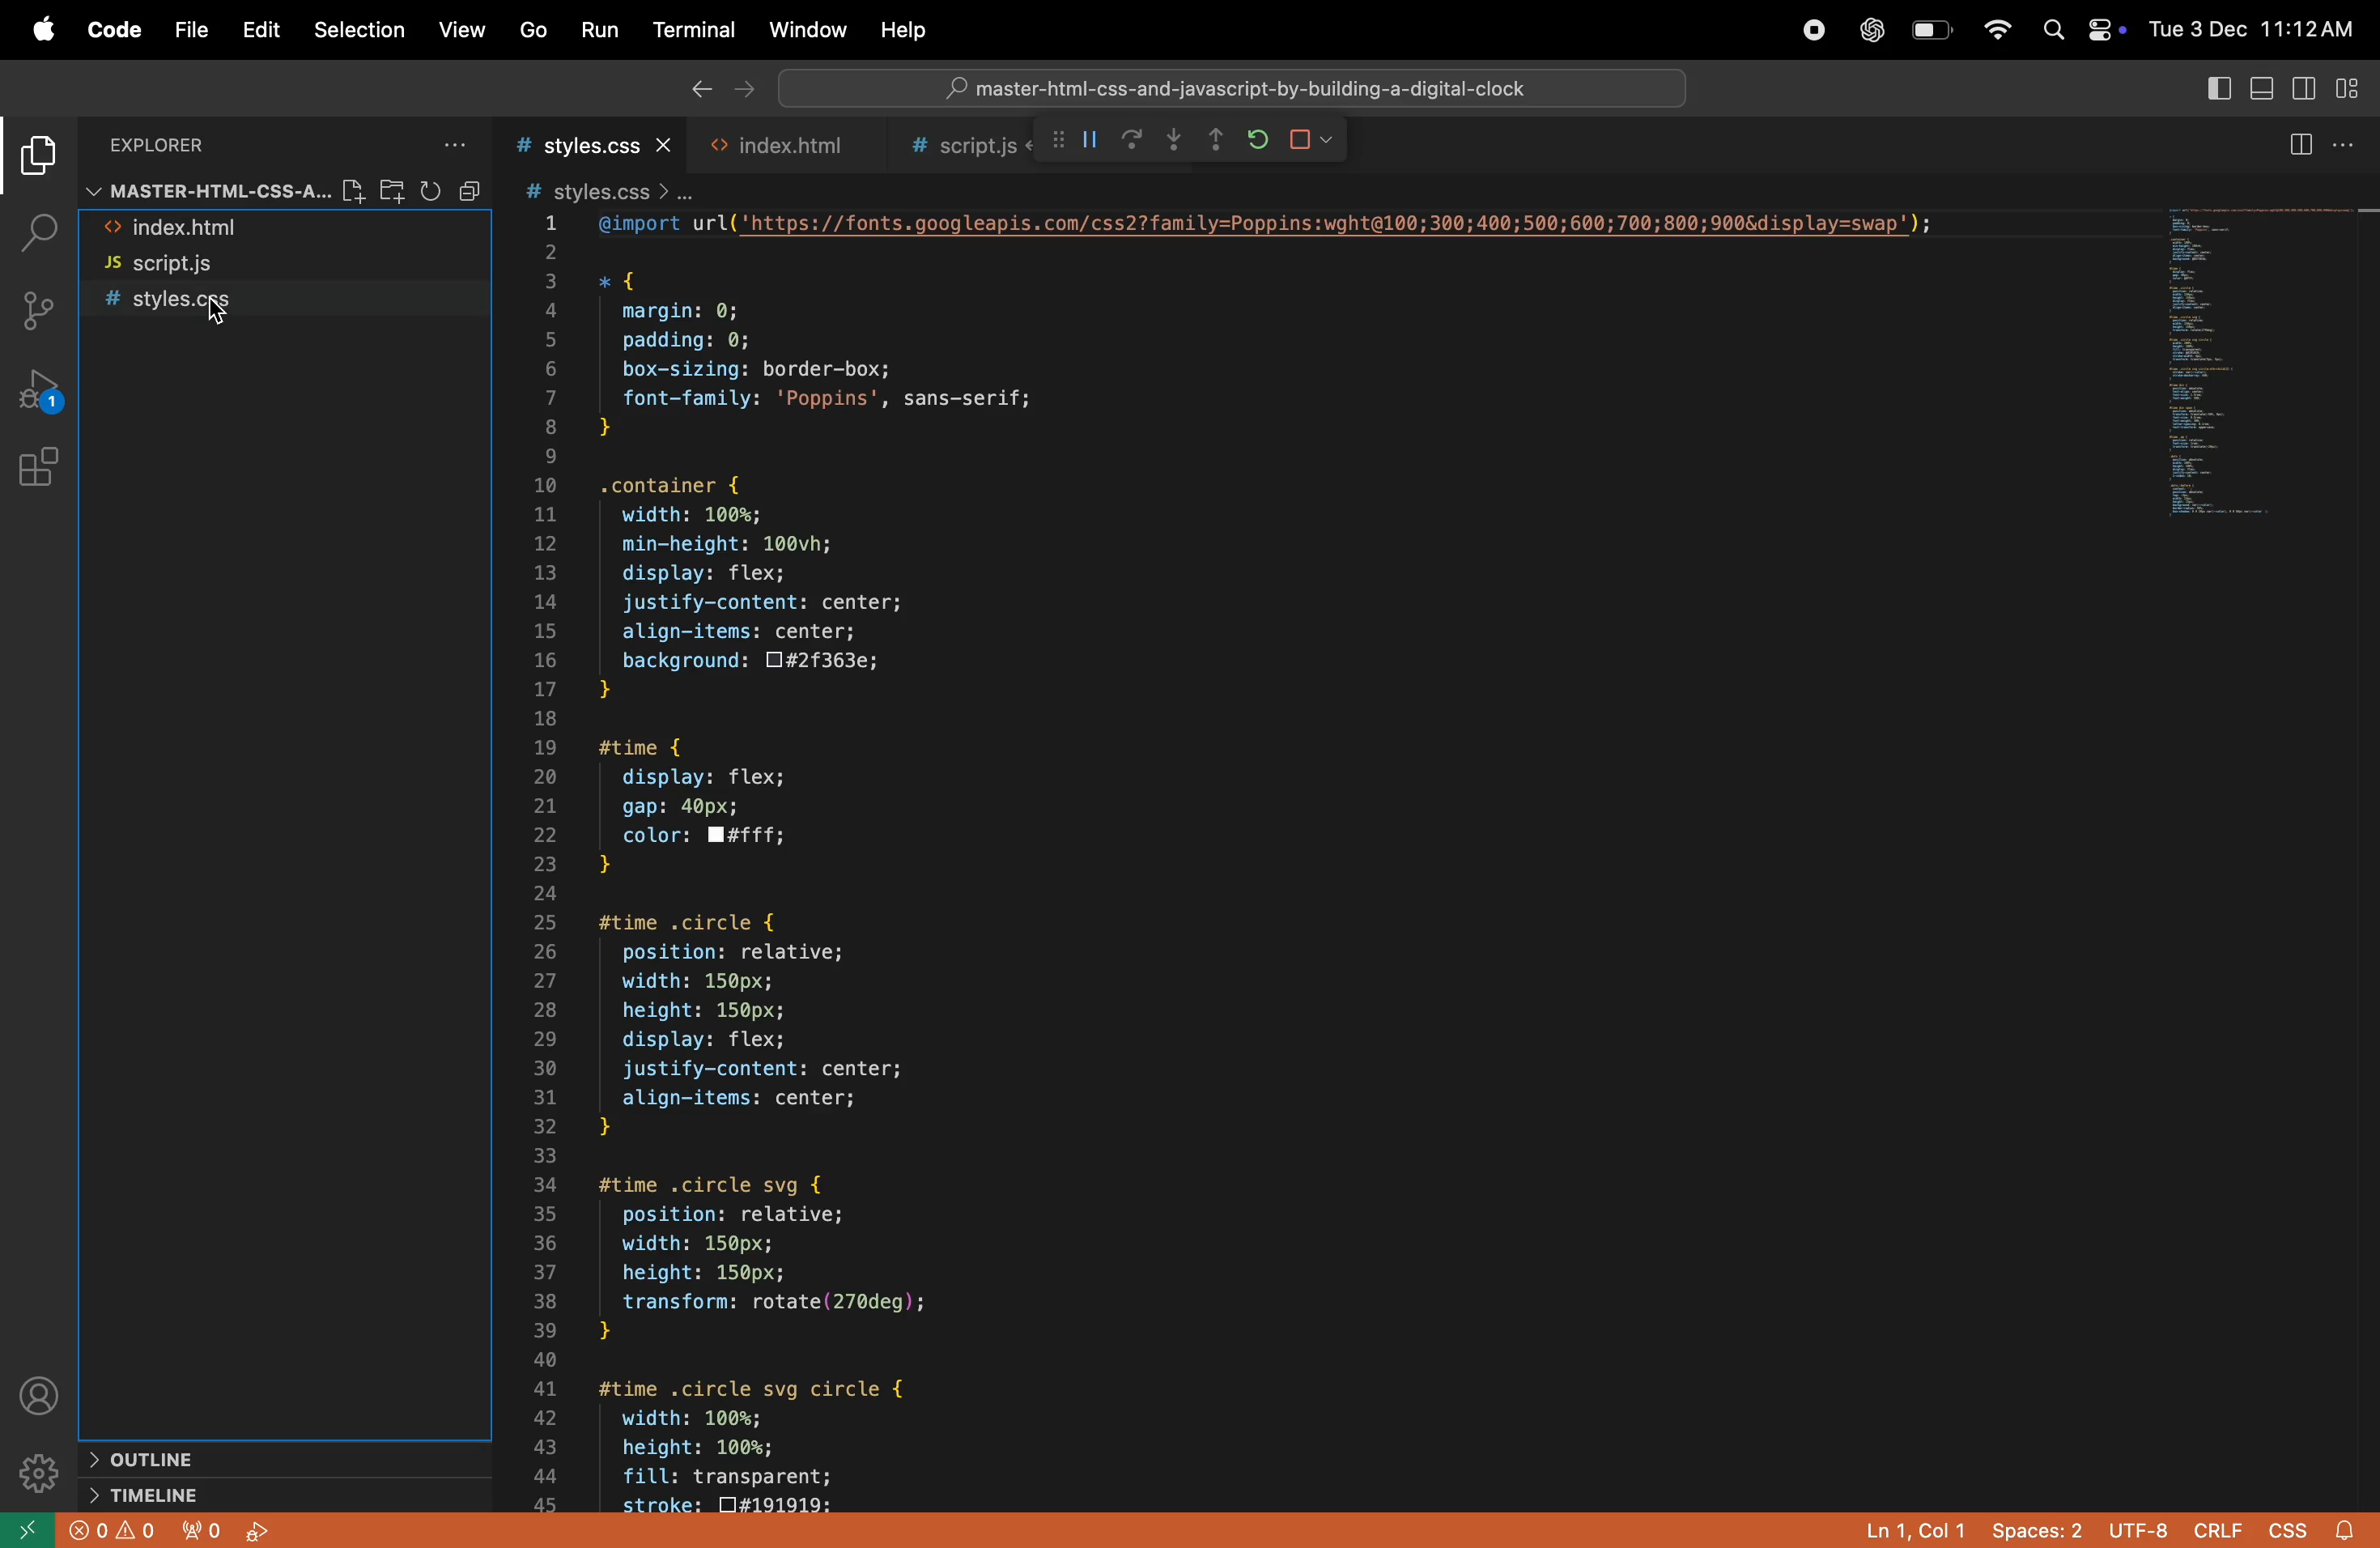 The image size is (2380, 1548). Describe the element at coordinates (1091, 138) in the screenshot. I see `pause` at that location.